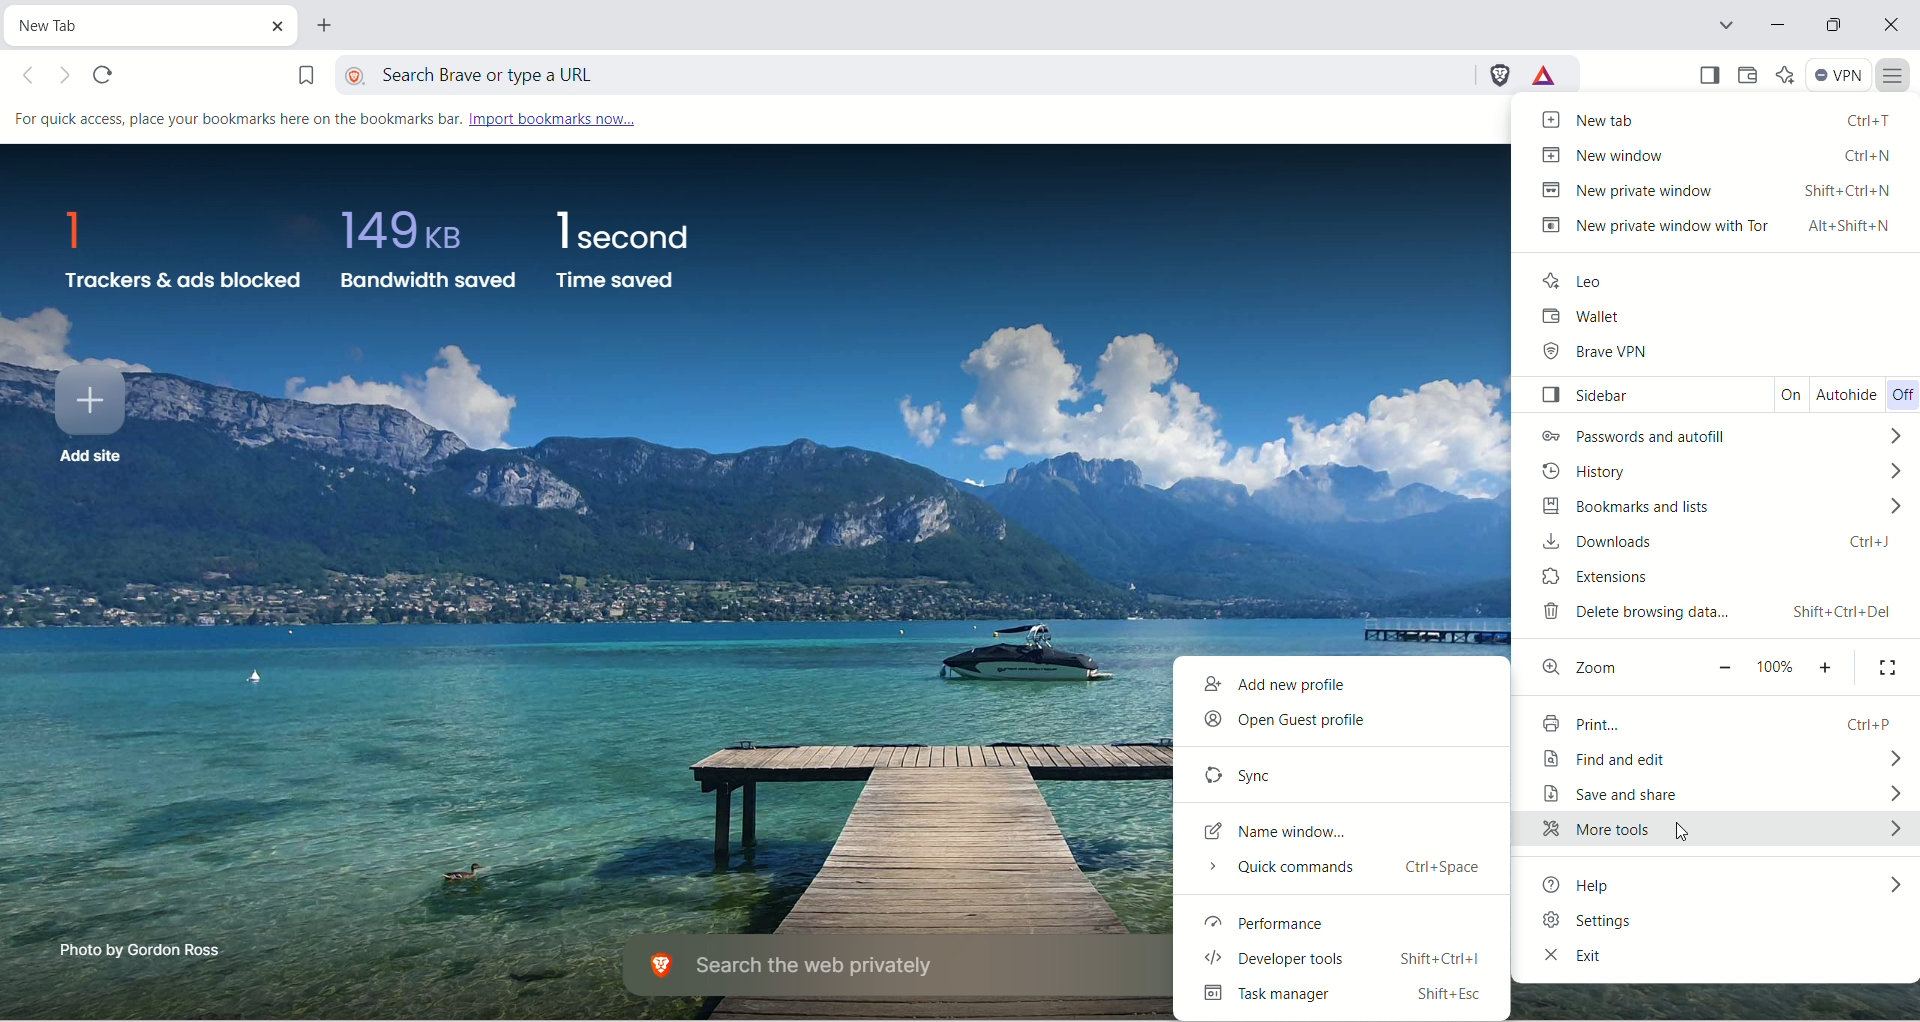 The image size is (1920, 1022). I want to click on Brave shield, so click(1498, 75).